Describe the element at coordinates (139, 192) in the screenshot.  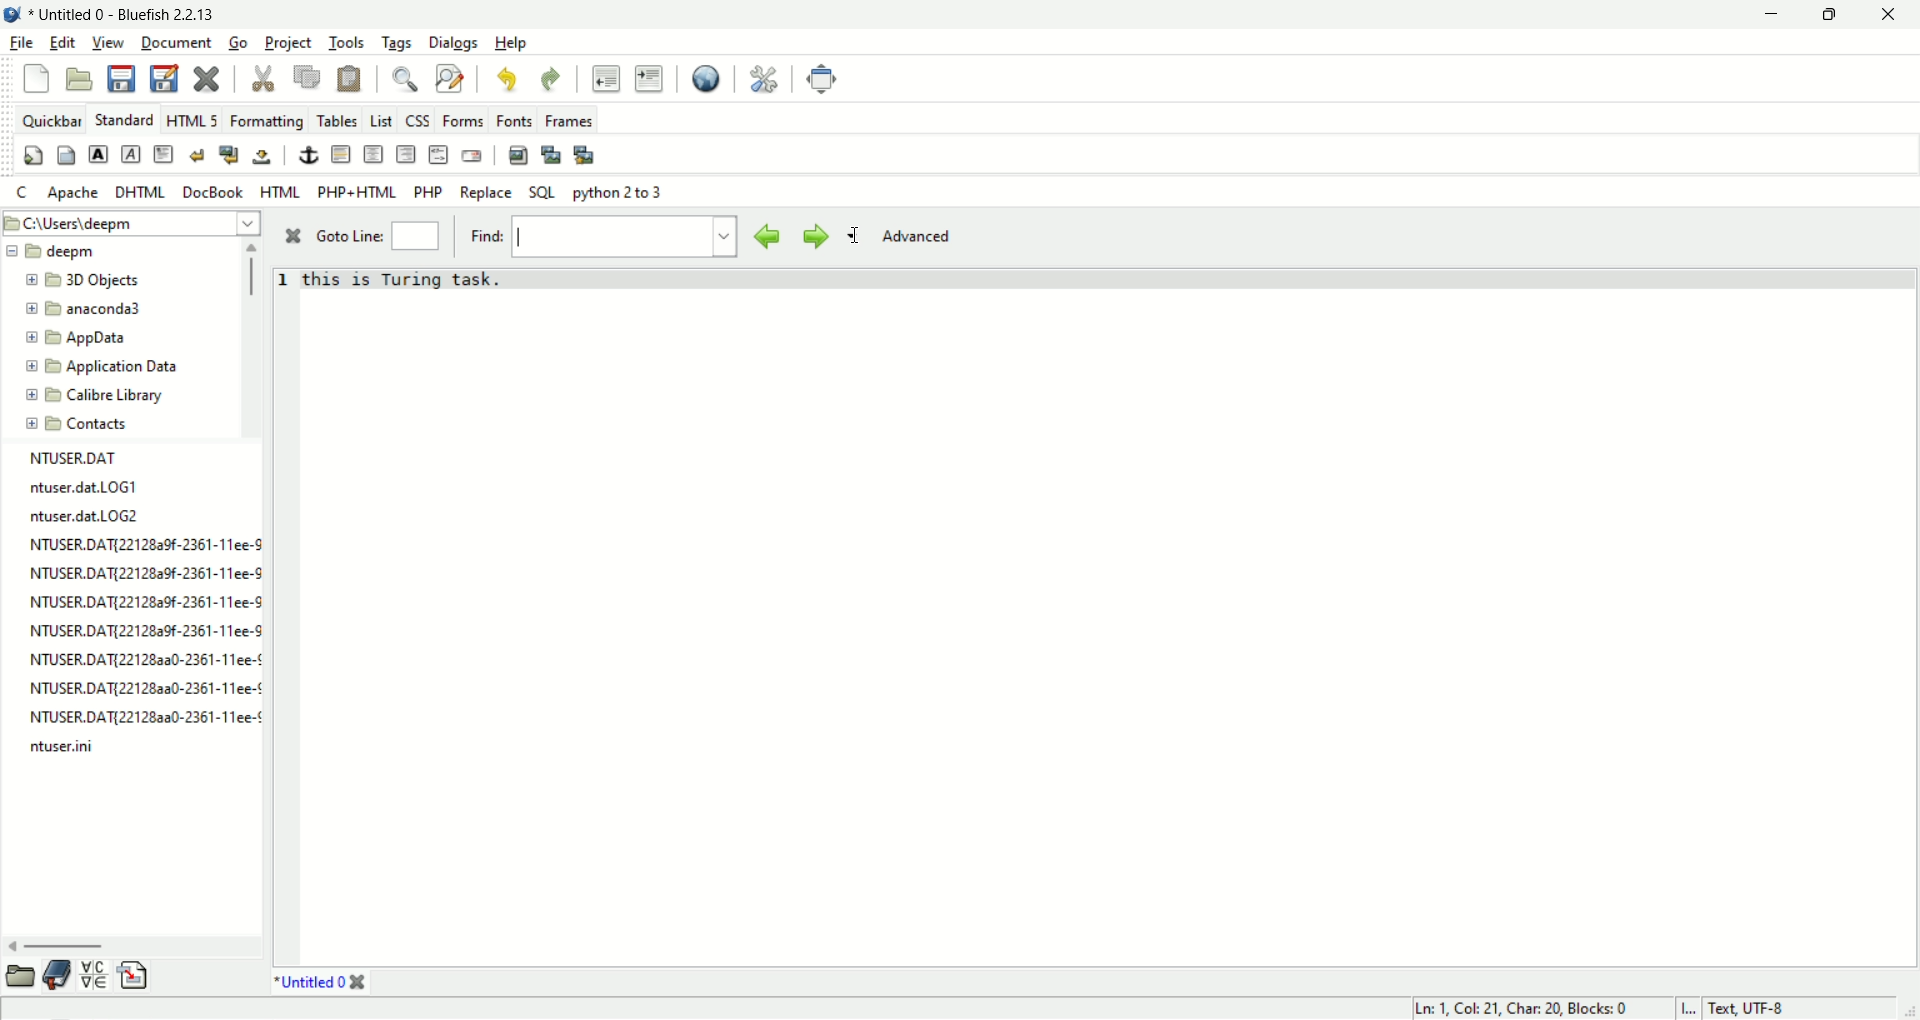
I see `DHTML` at that location.